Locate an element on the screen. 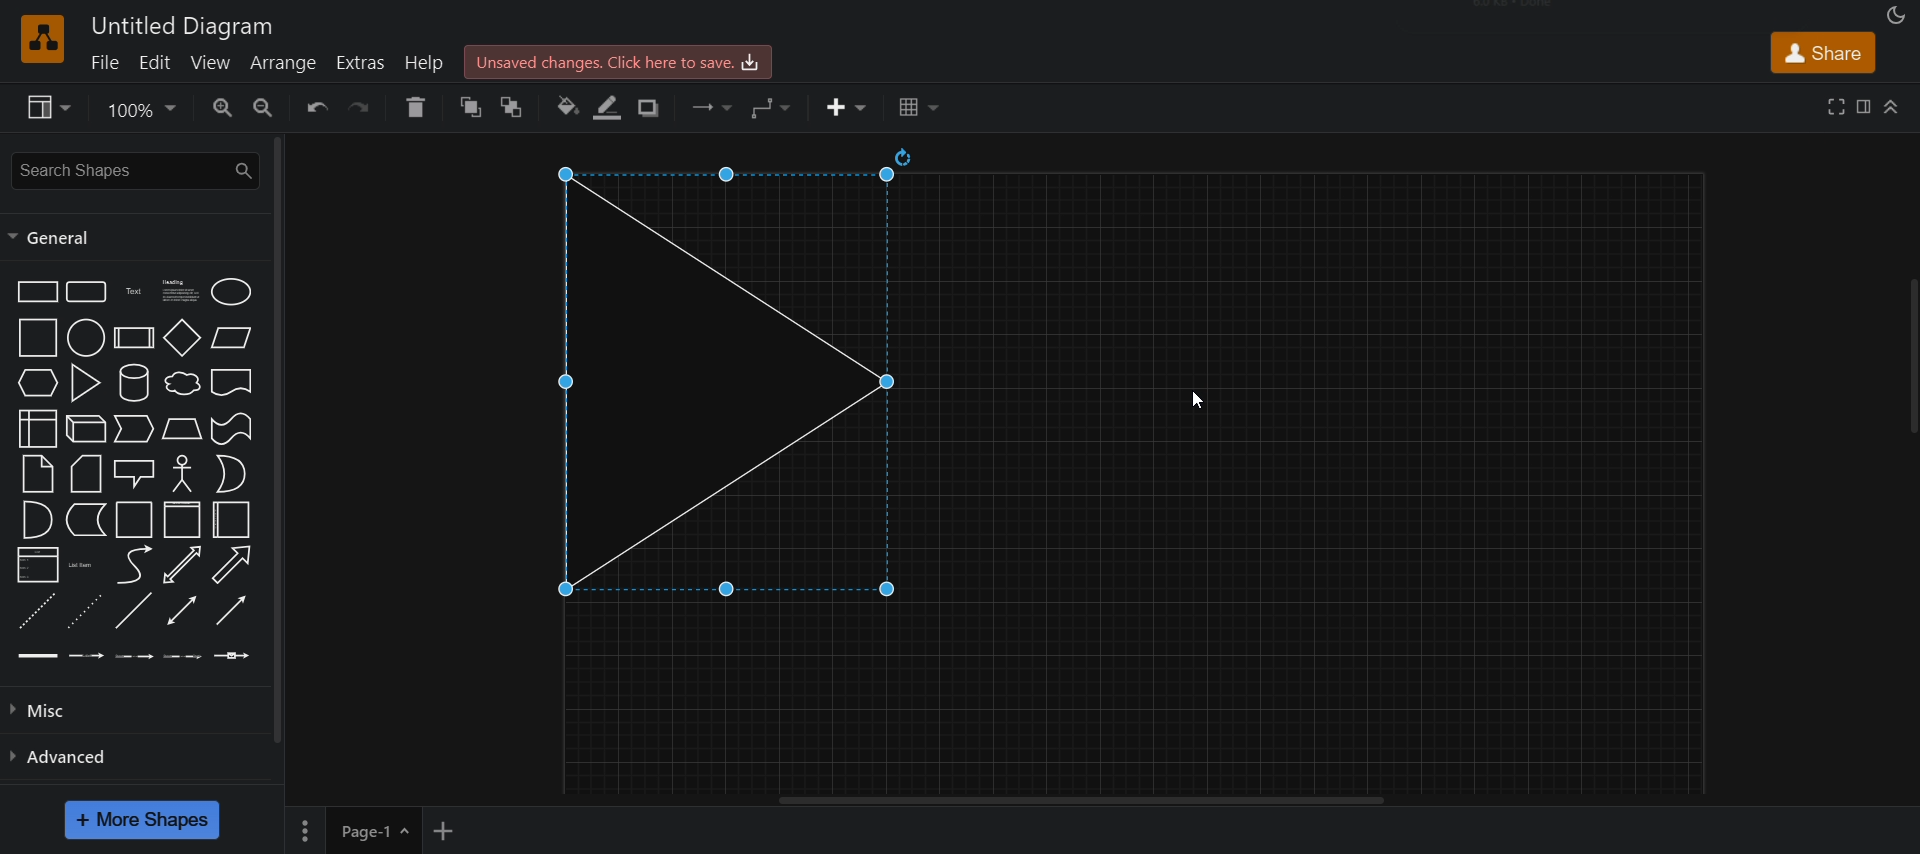  curve is located at coordinates (134, 383).